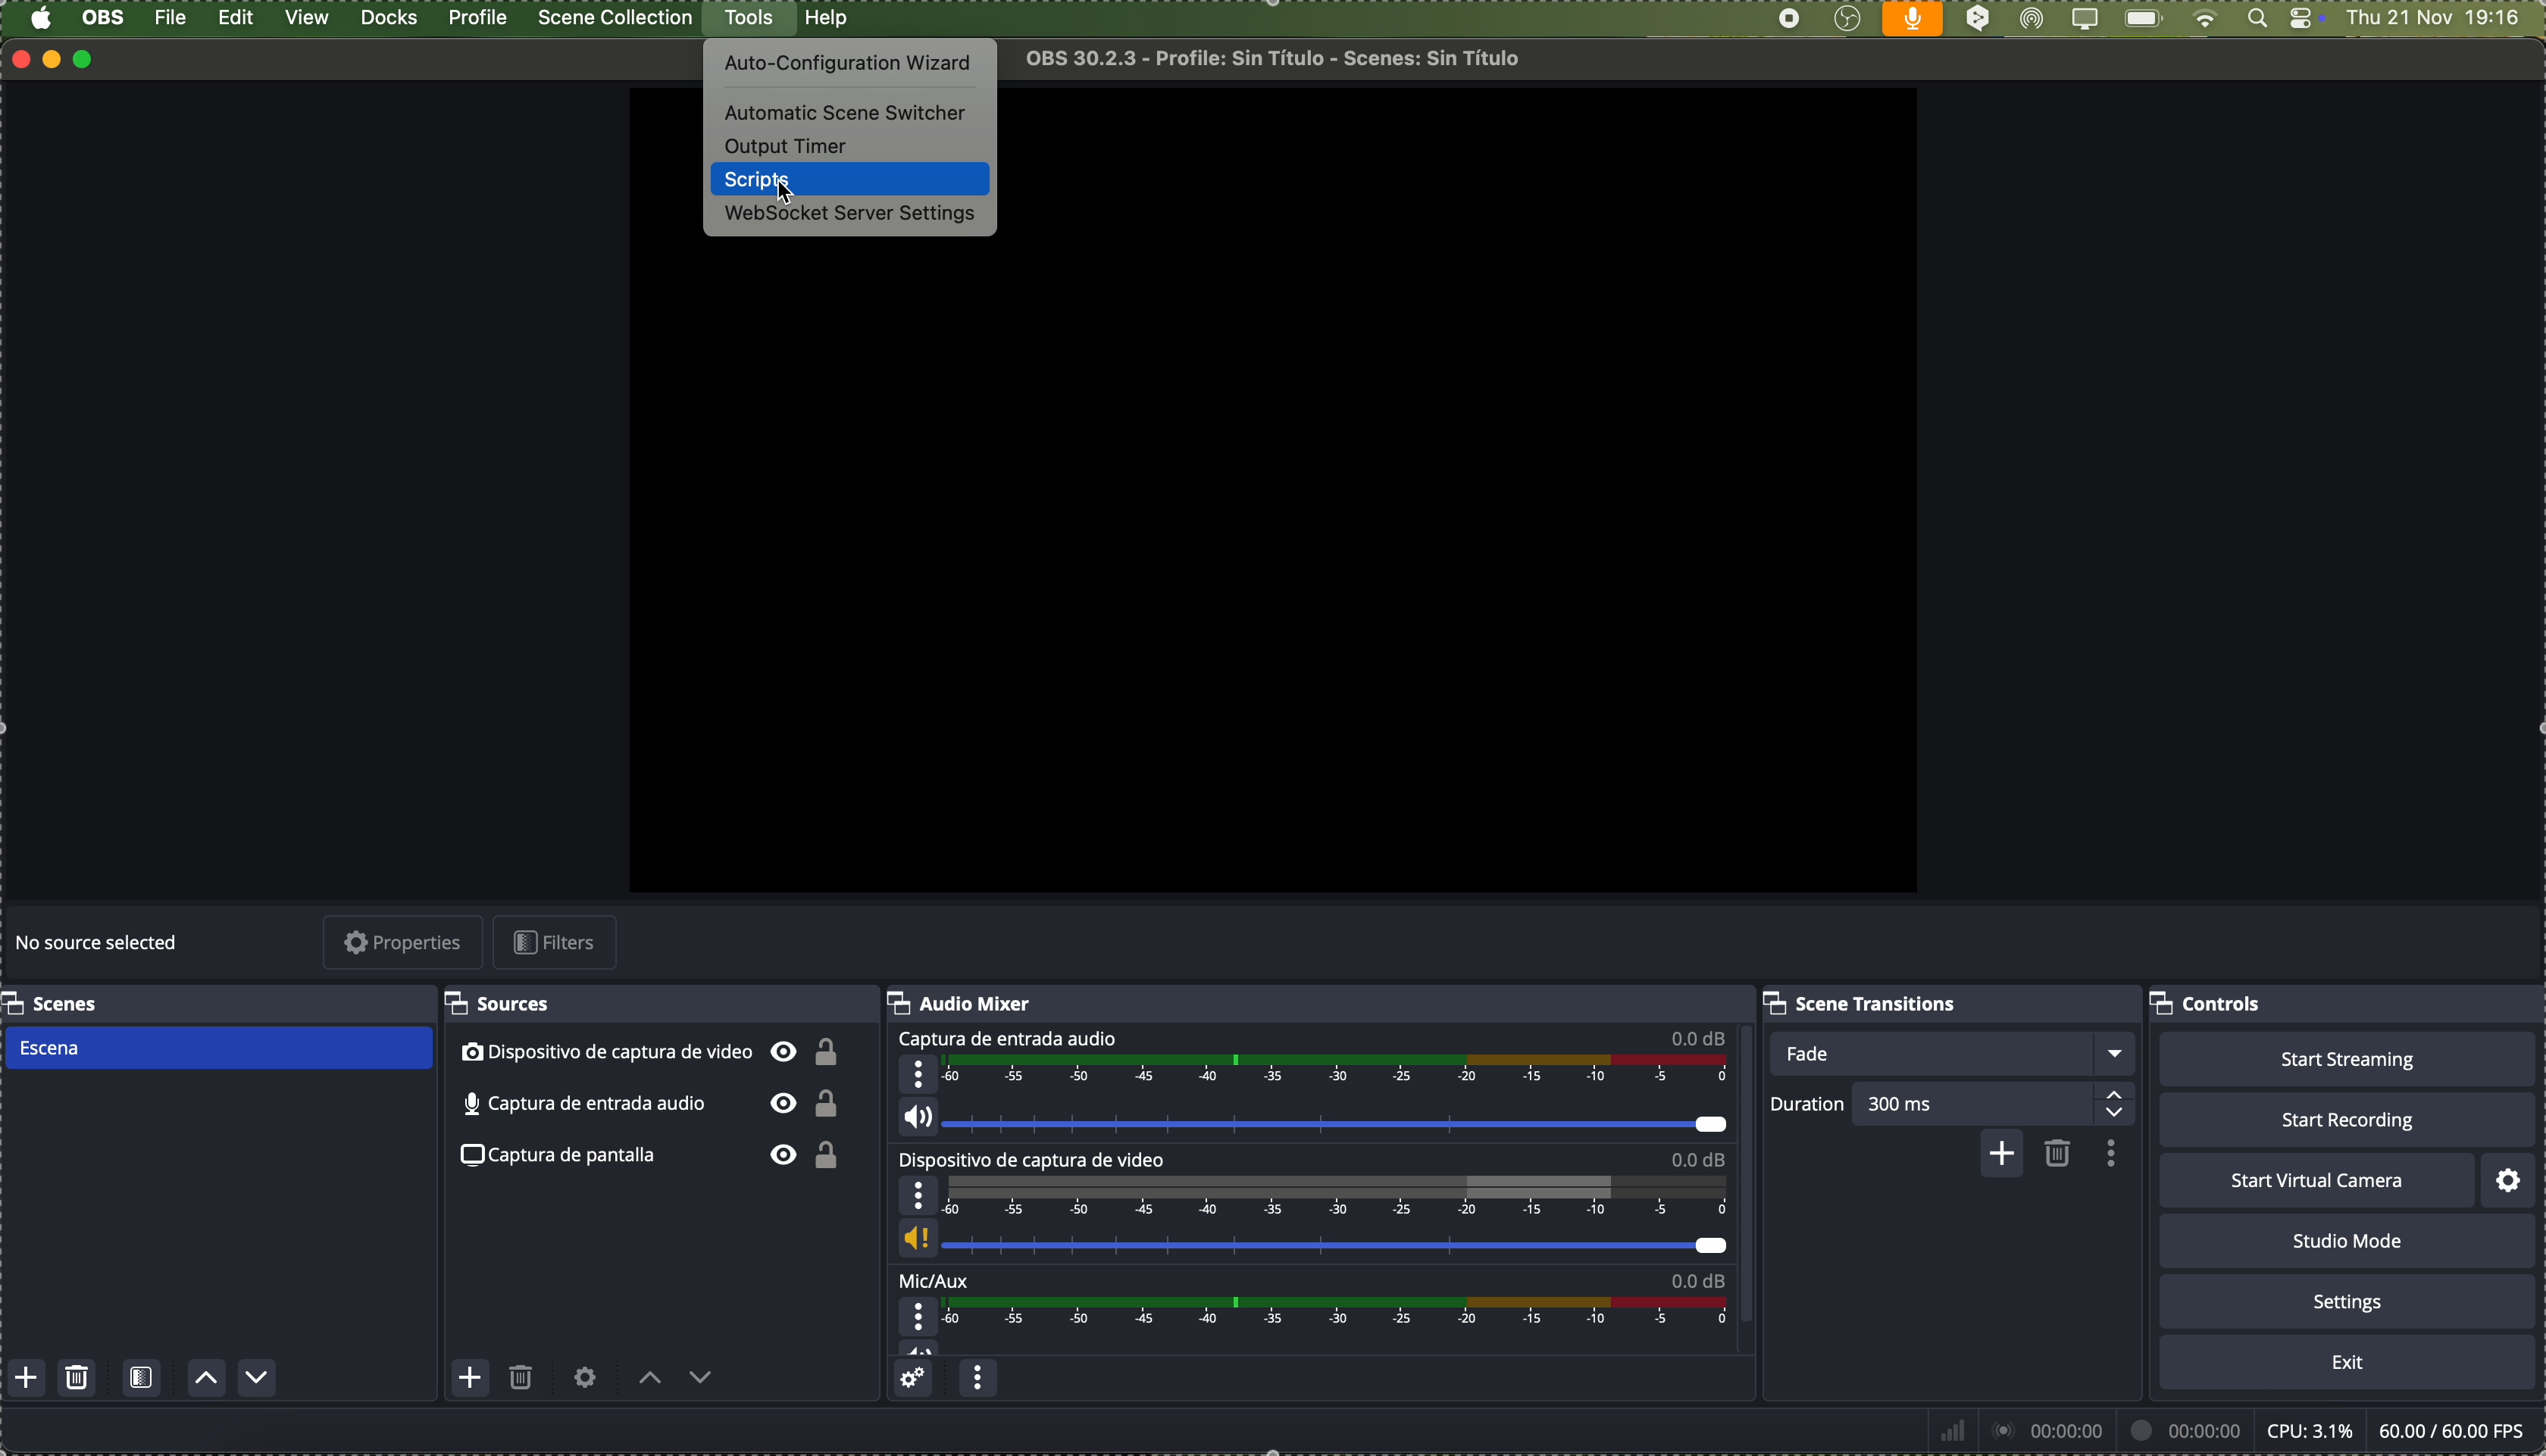 The image size is (2546, 1456). Describe the element at coordinates (843, 113) in the screenshot. I see `automatic scene switcher` at that location.